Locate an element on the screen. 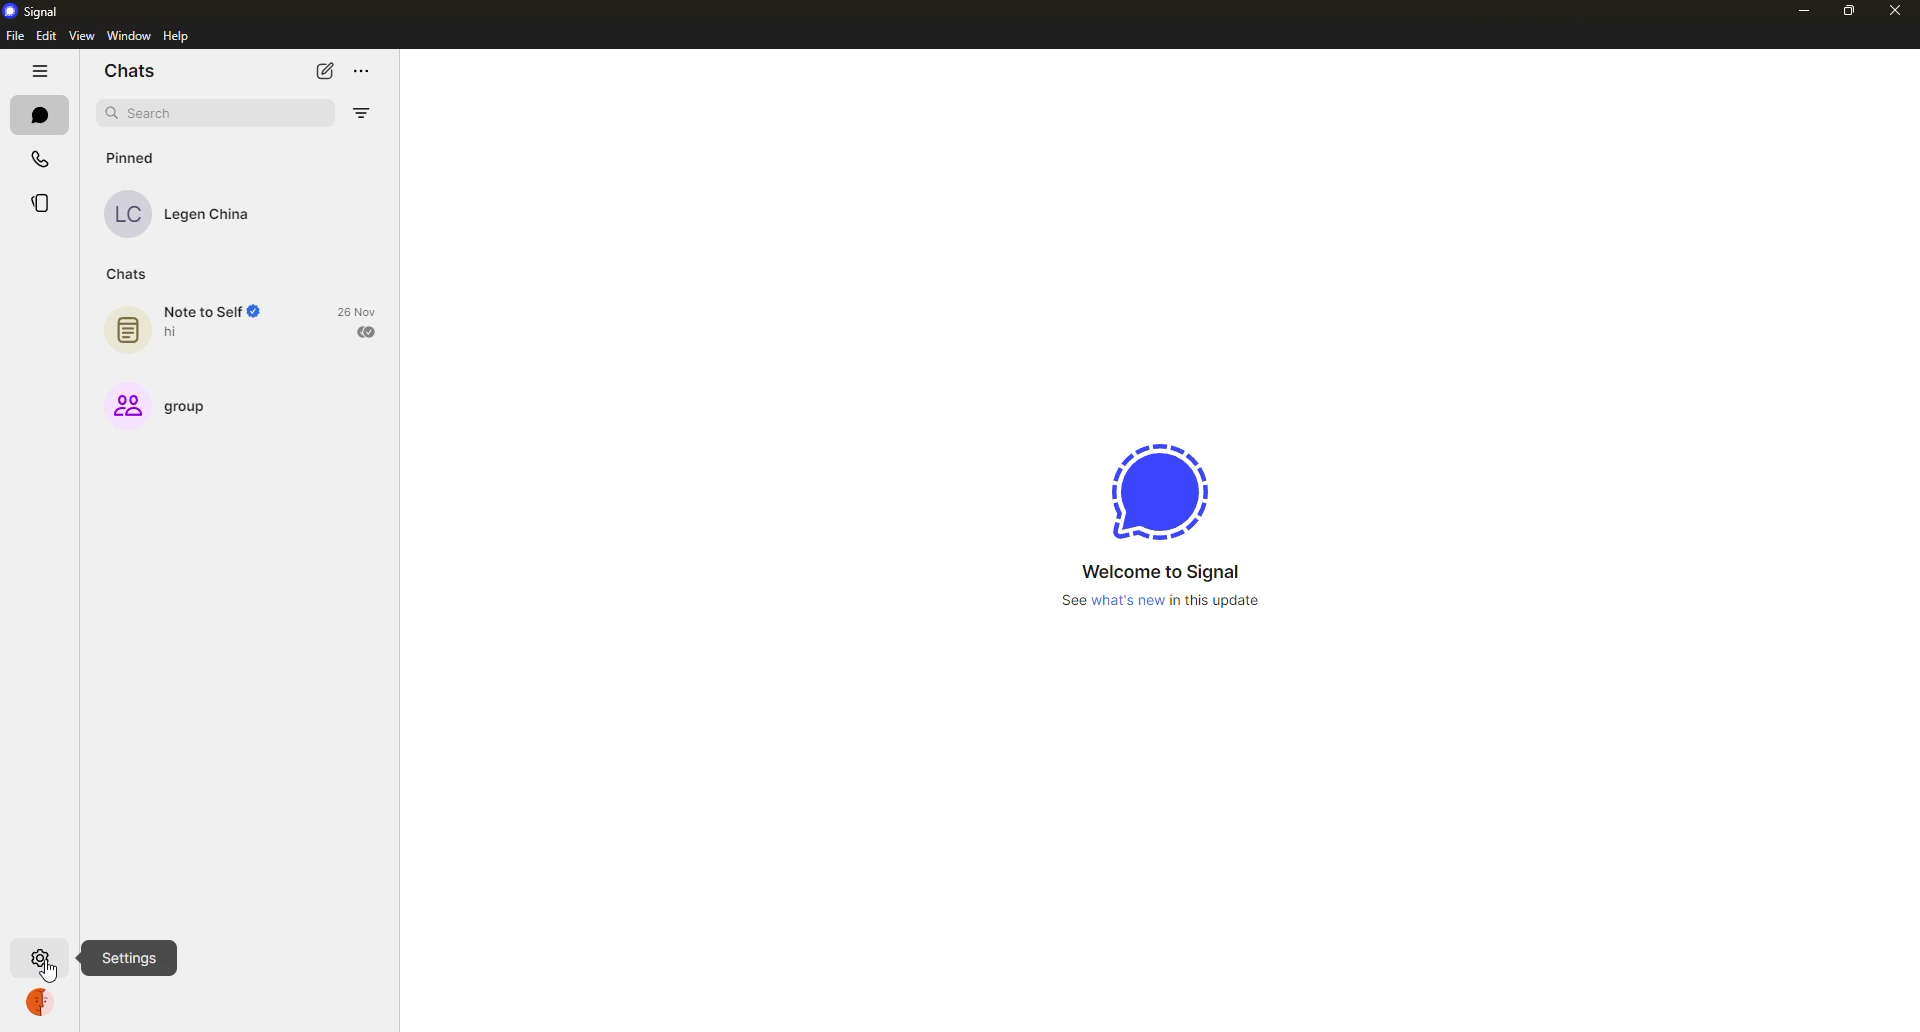 The width and height of the screenshot is (1920, 1032). sent is located at coordinates (367, 332).